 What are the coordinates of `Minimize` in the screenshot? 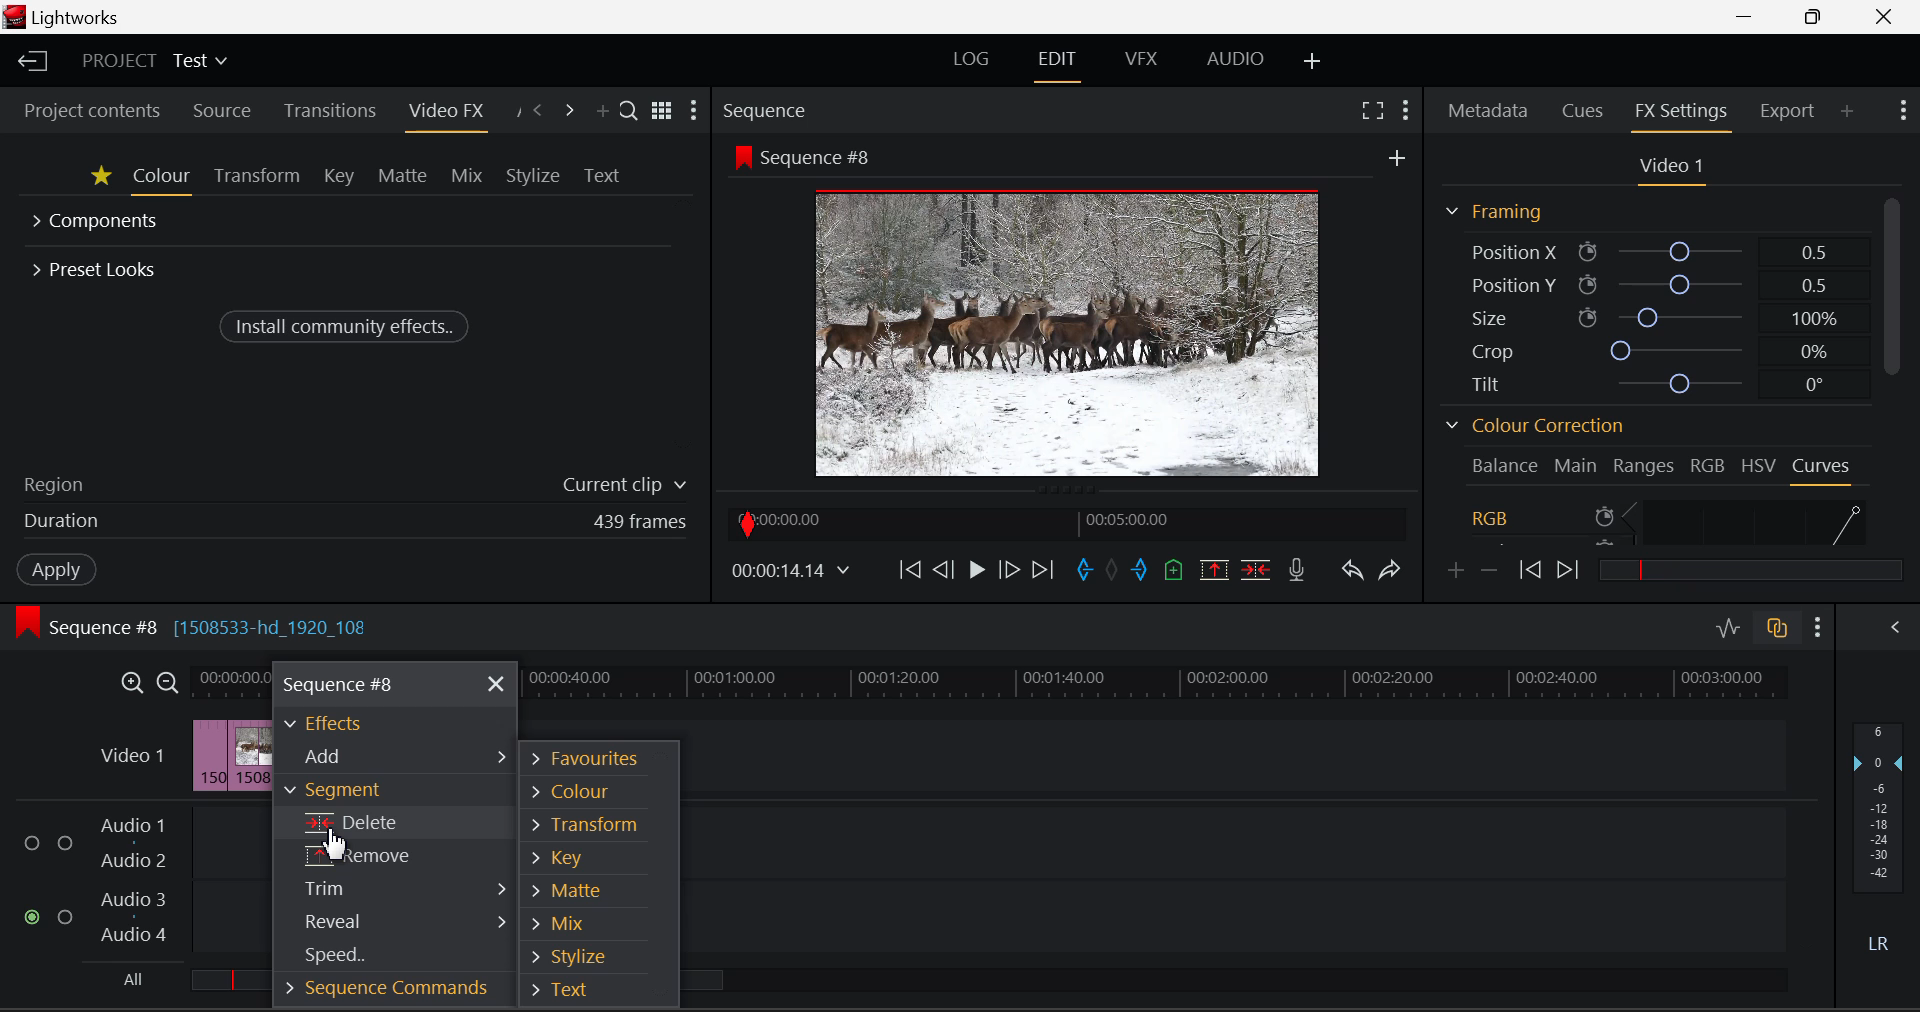 It's located at (1814, 17).